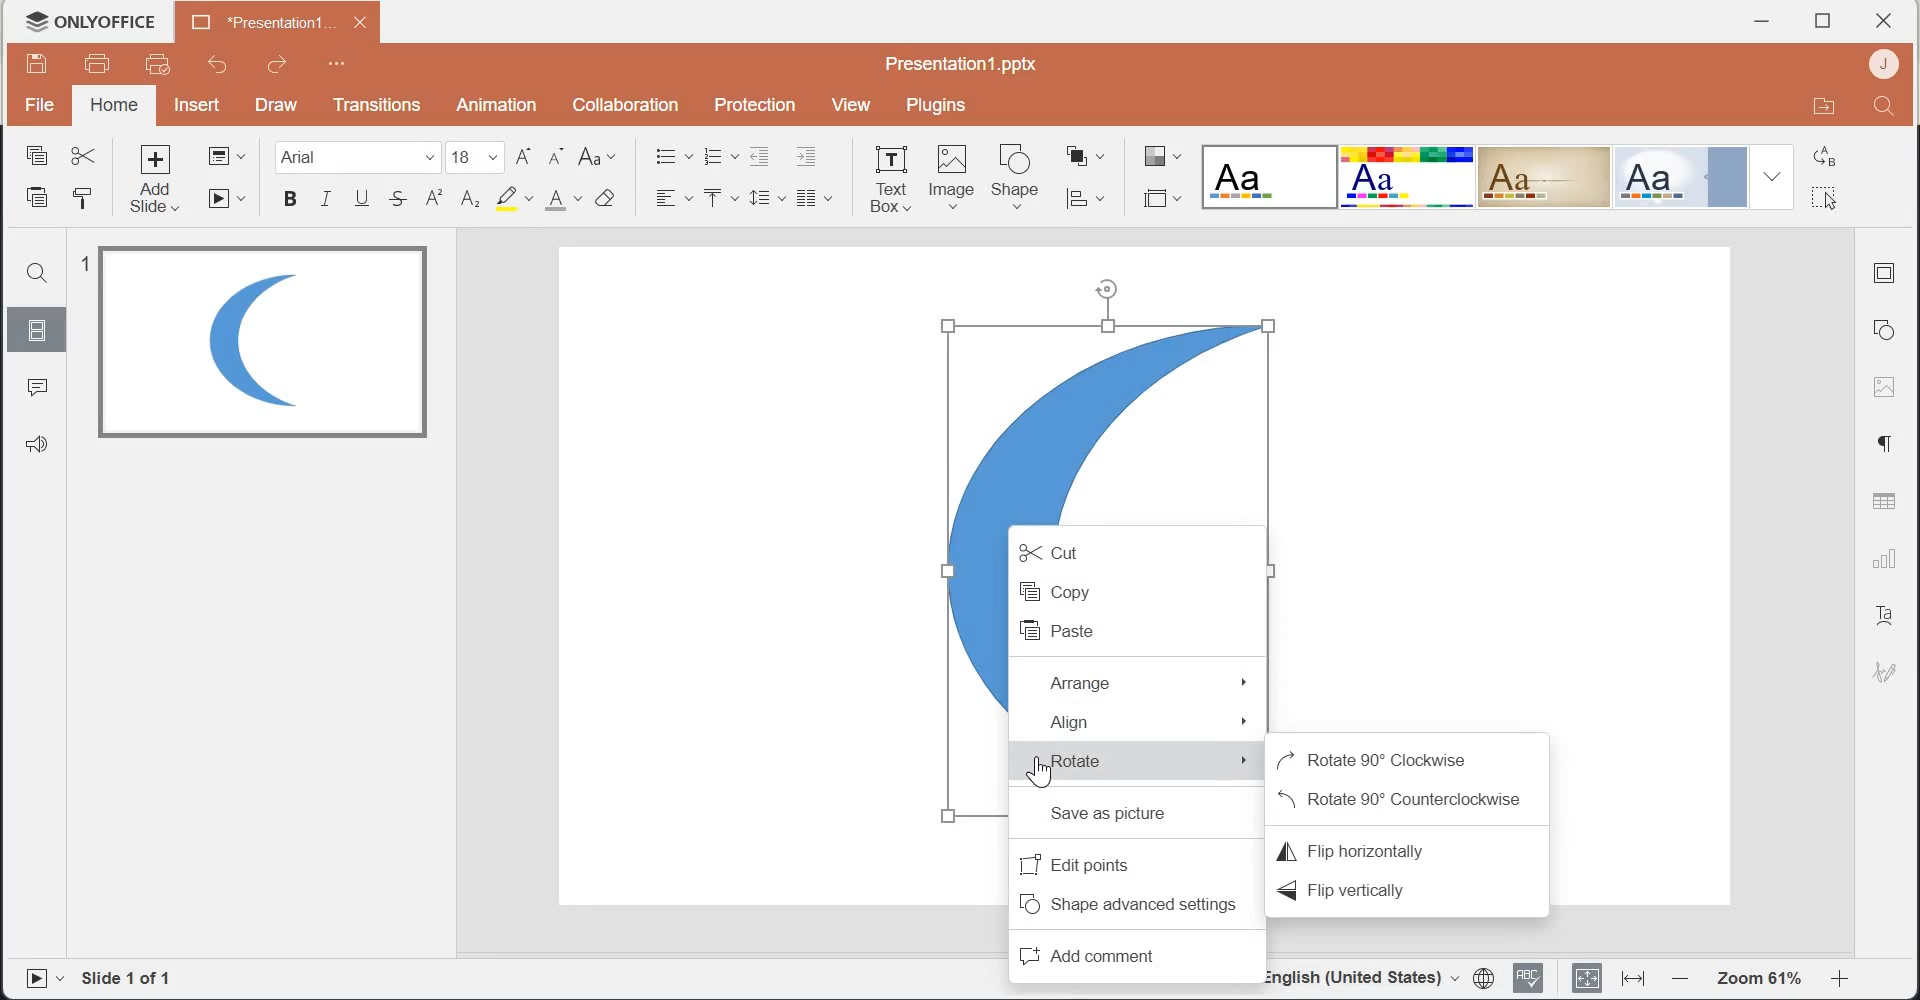  I want to click on Search, so click(39, 272).